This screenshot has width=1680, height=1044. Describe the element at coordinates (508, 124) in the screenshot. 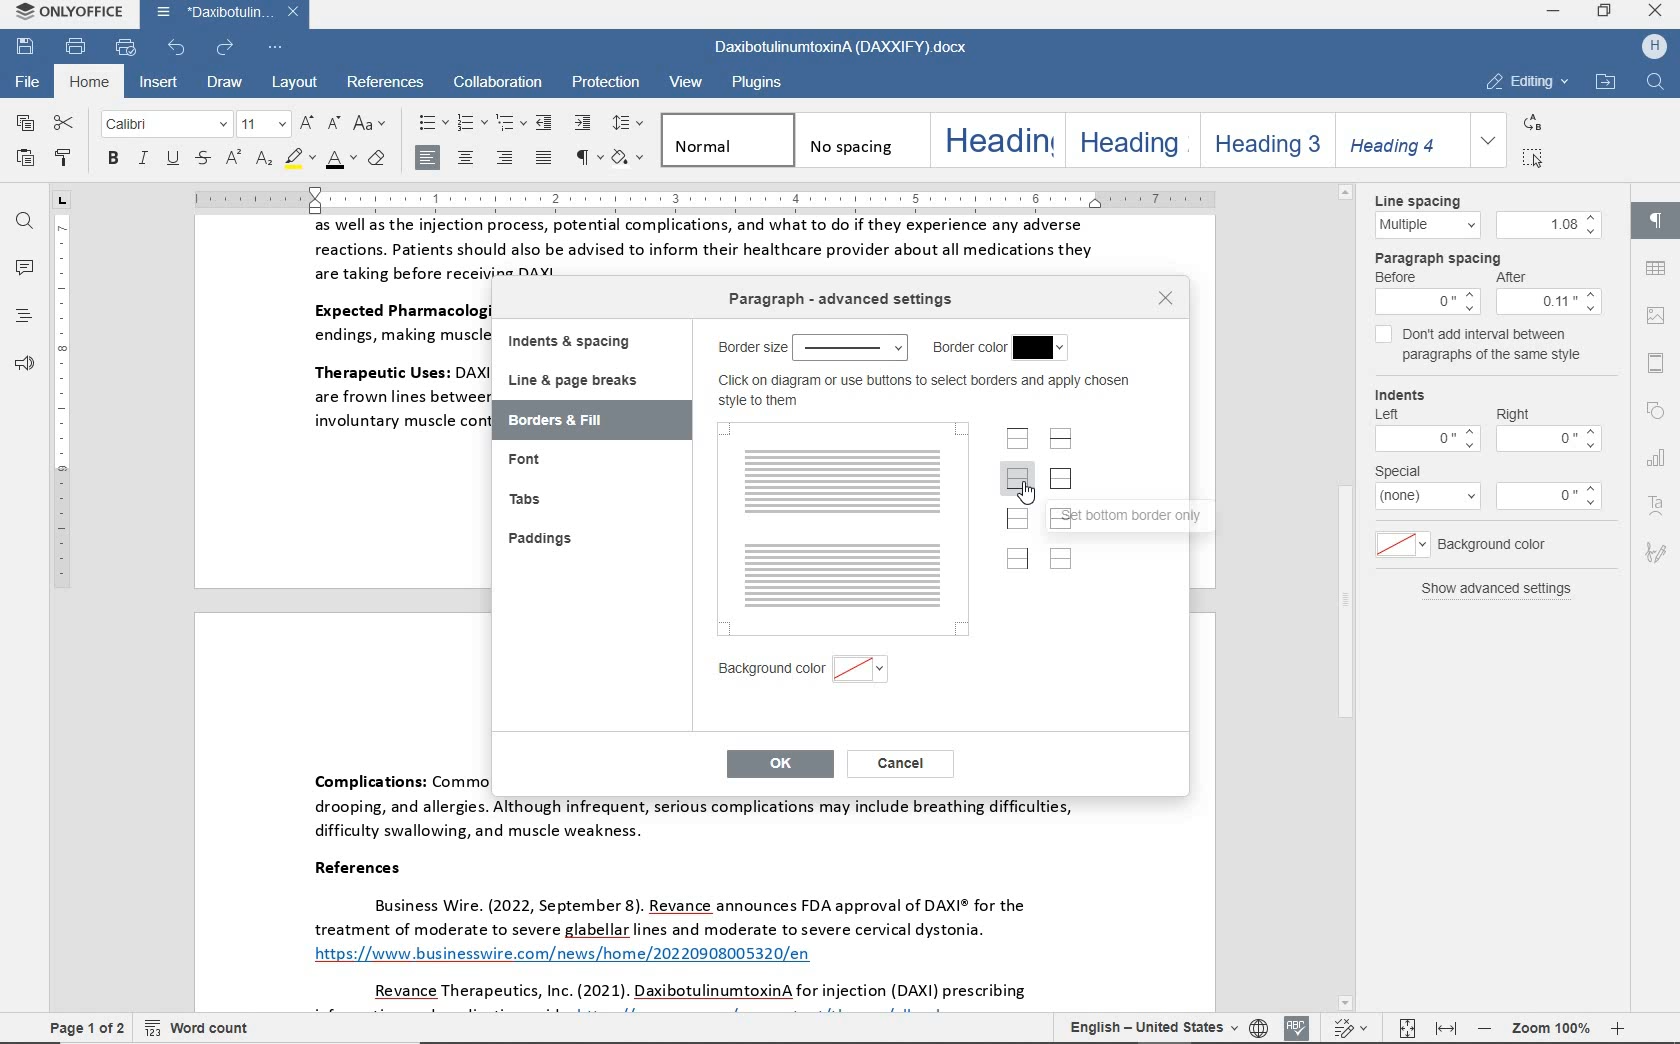

I see `multilevel list` at that location.